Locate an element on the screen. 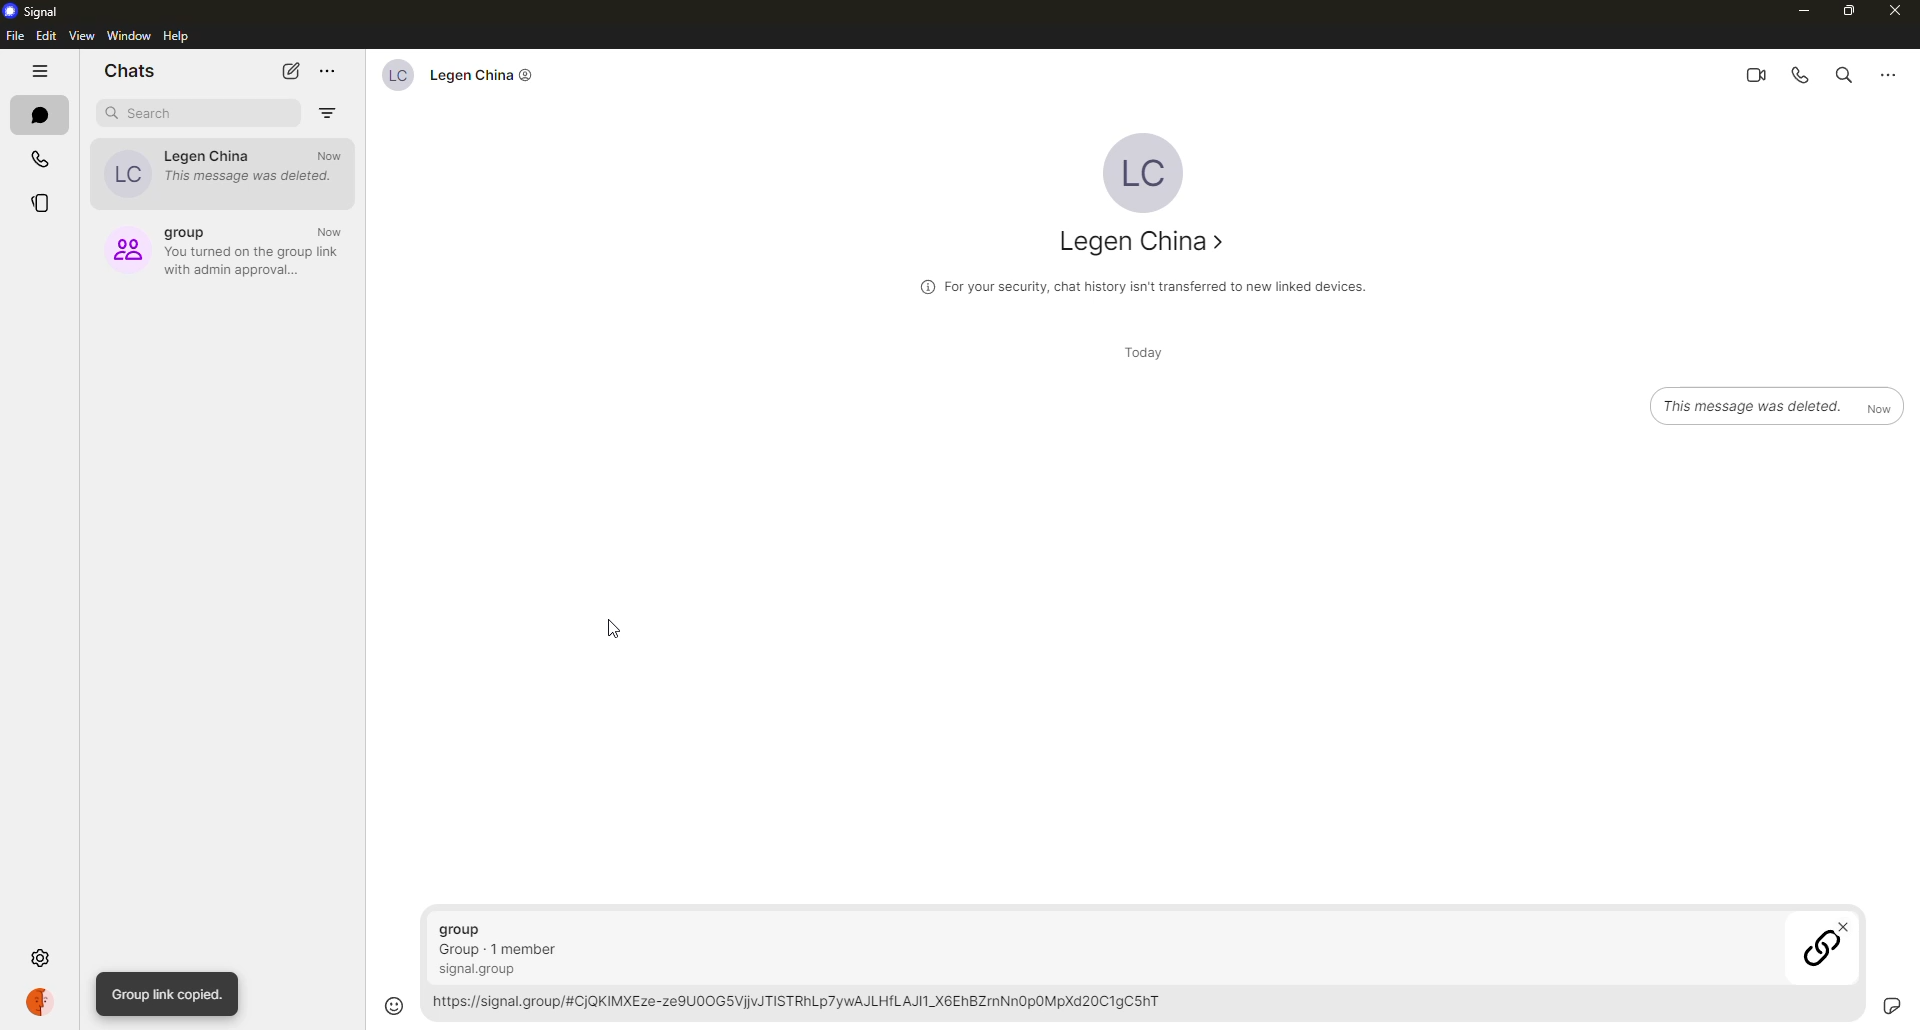 Image resolution: width=1920 pixels, height=1030 pixels. stories is located at coordinates (39, 206).